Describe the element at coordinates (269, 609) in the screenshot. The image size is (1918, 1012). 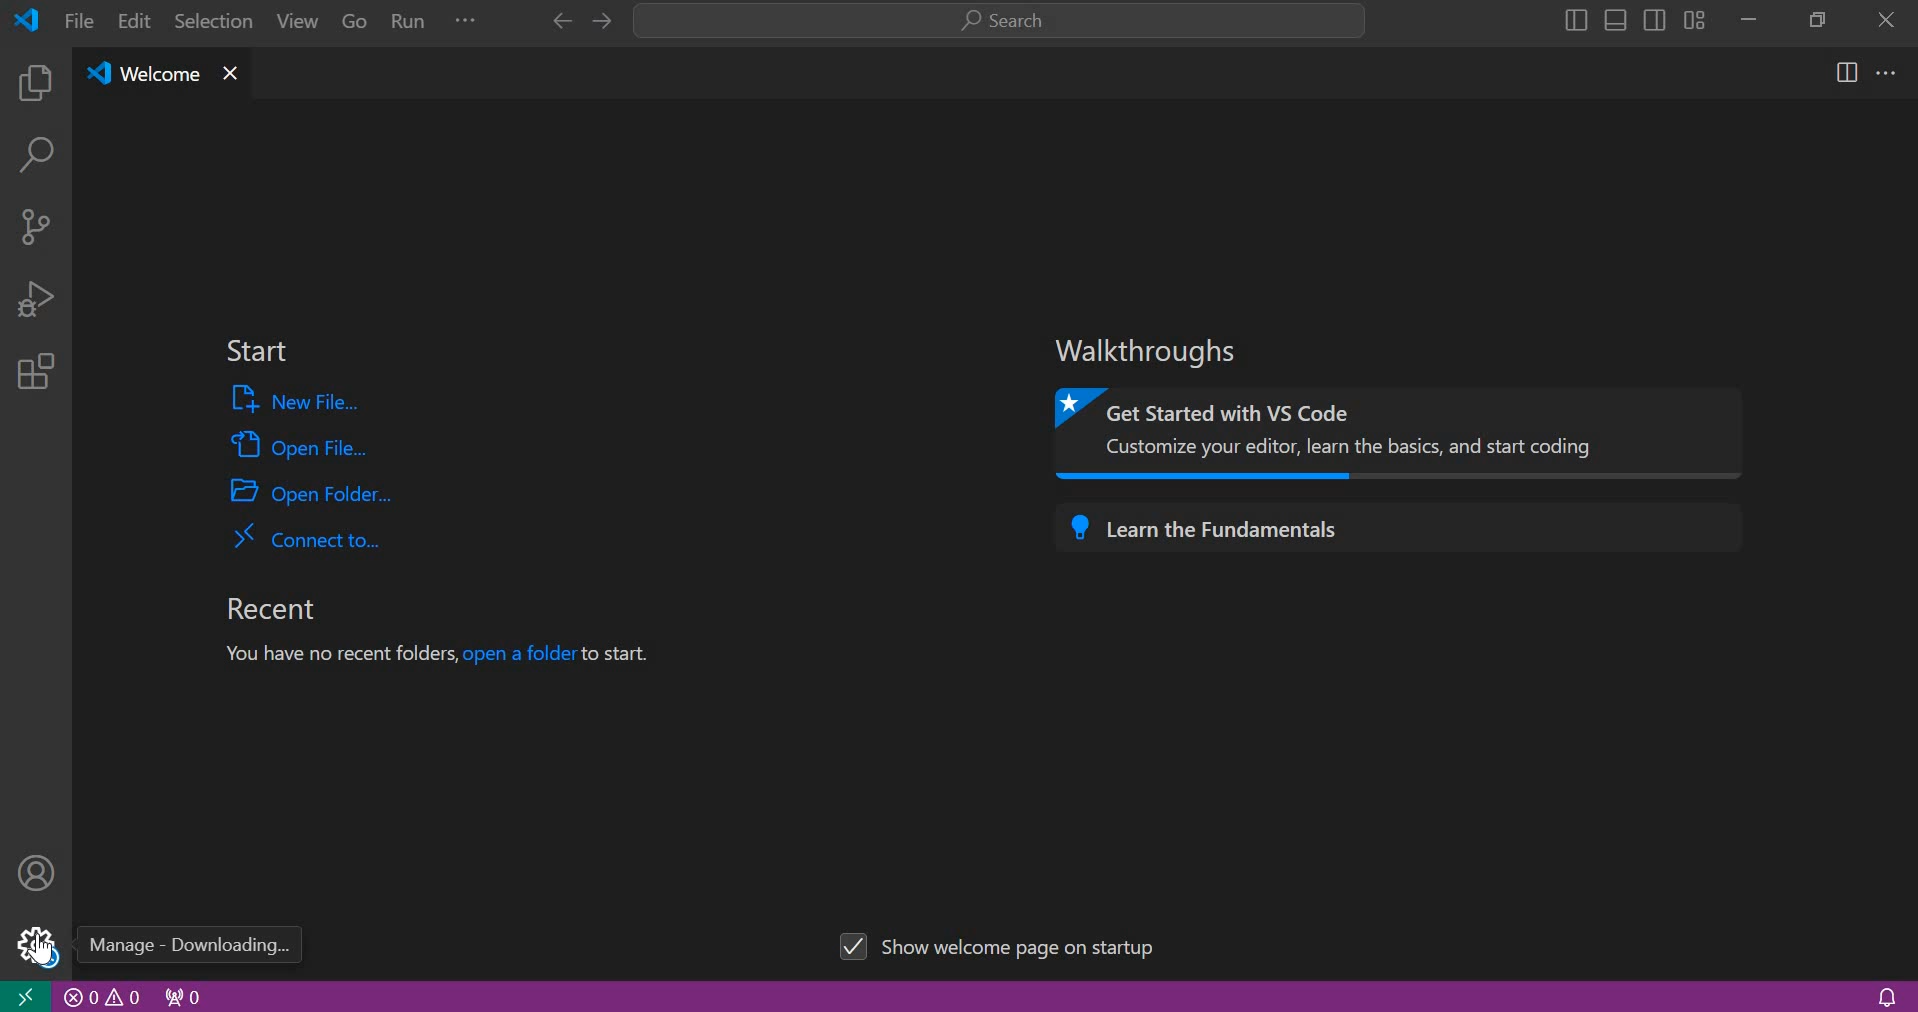
I see `recent` at that location.